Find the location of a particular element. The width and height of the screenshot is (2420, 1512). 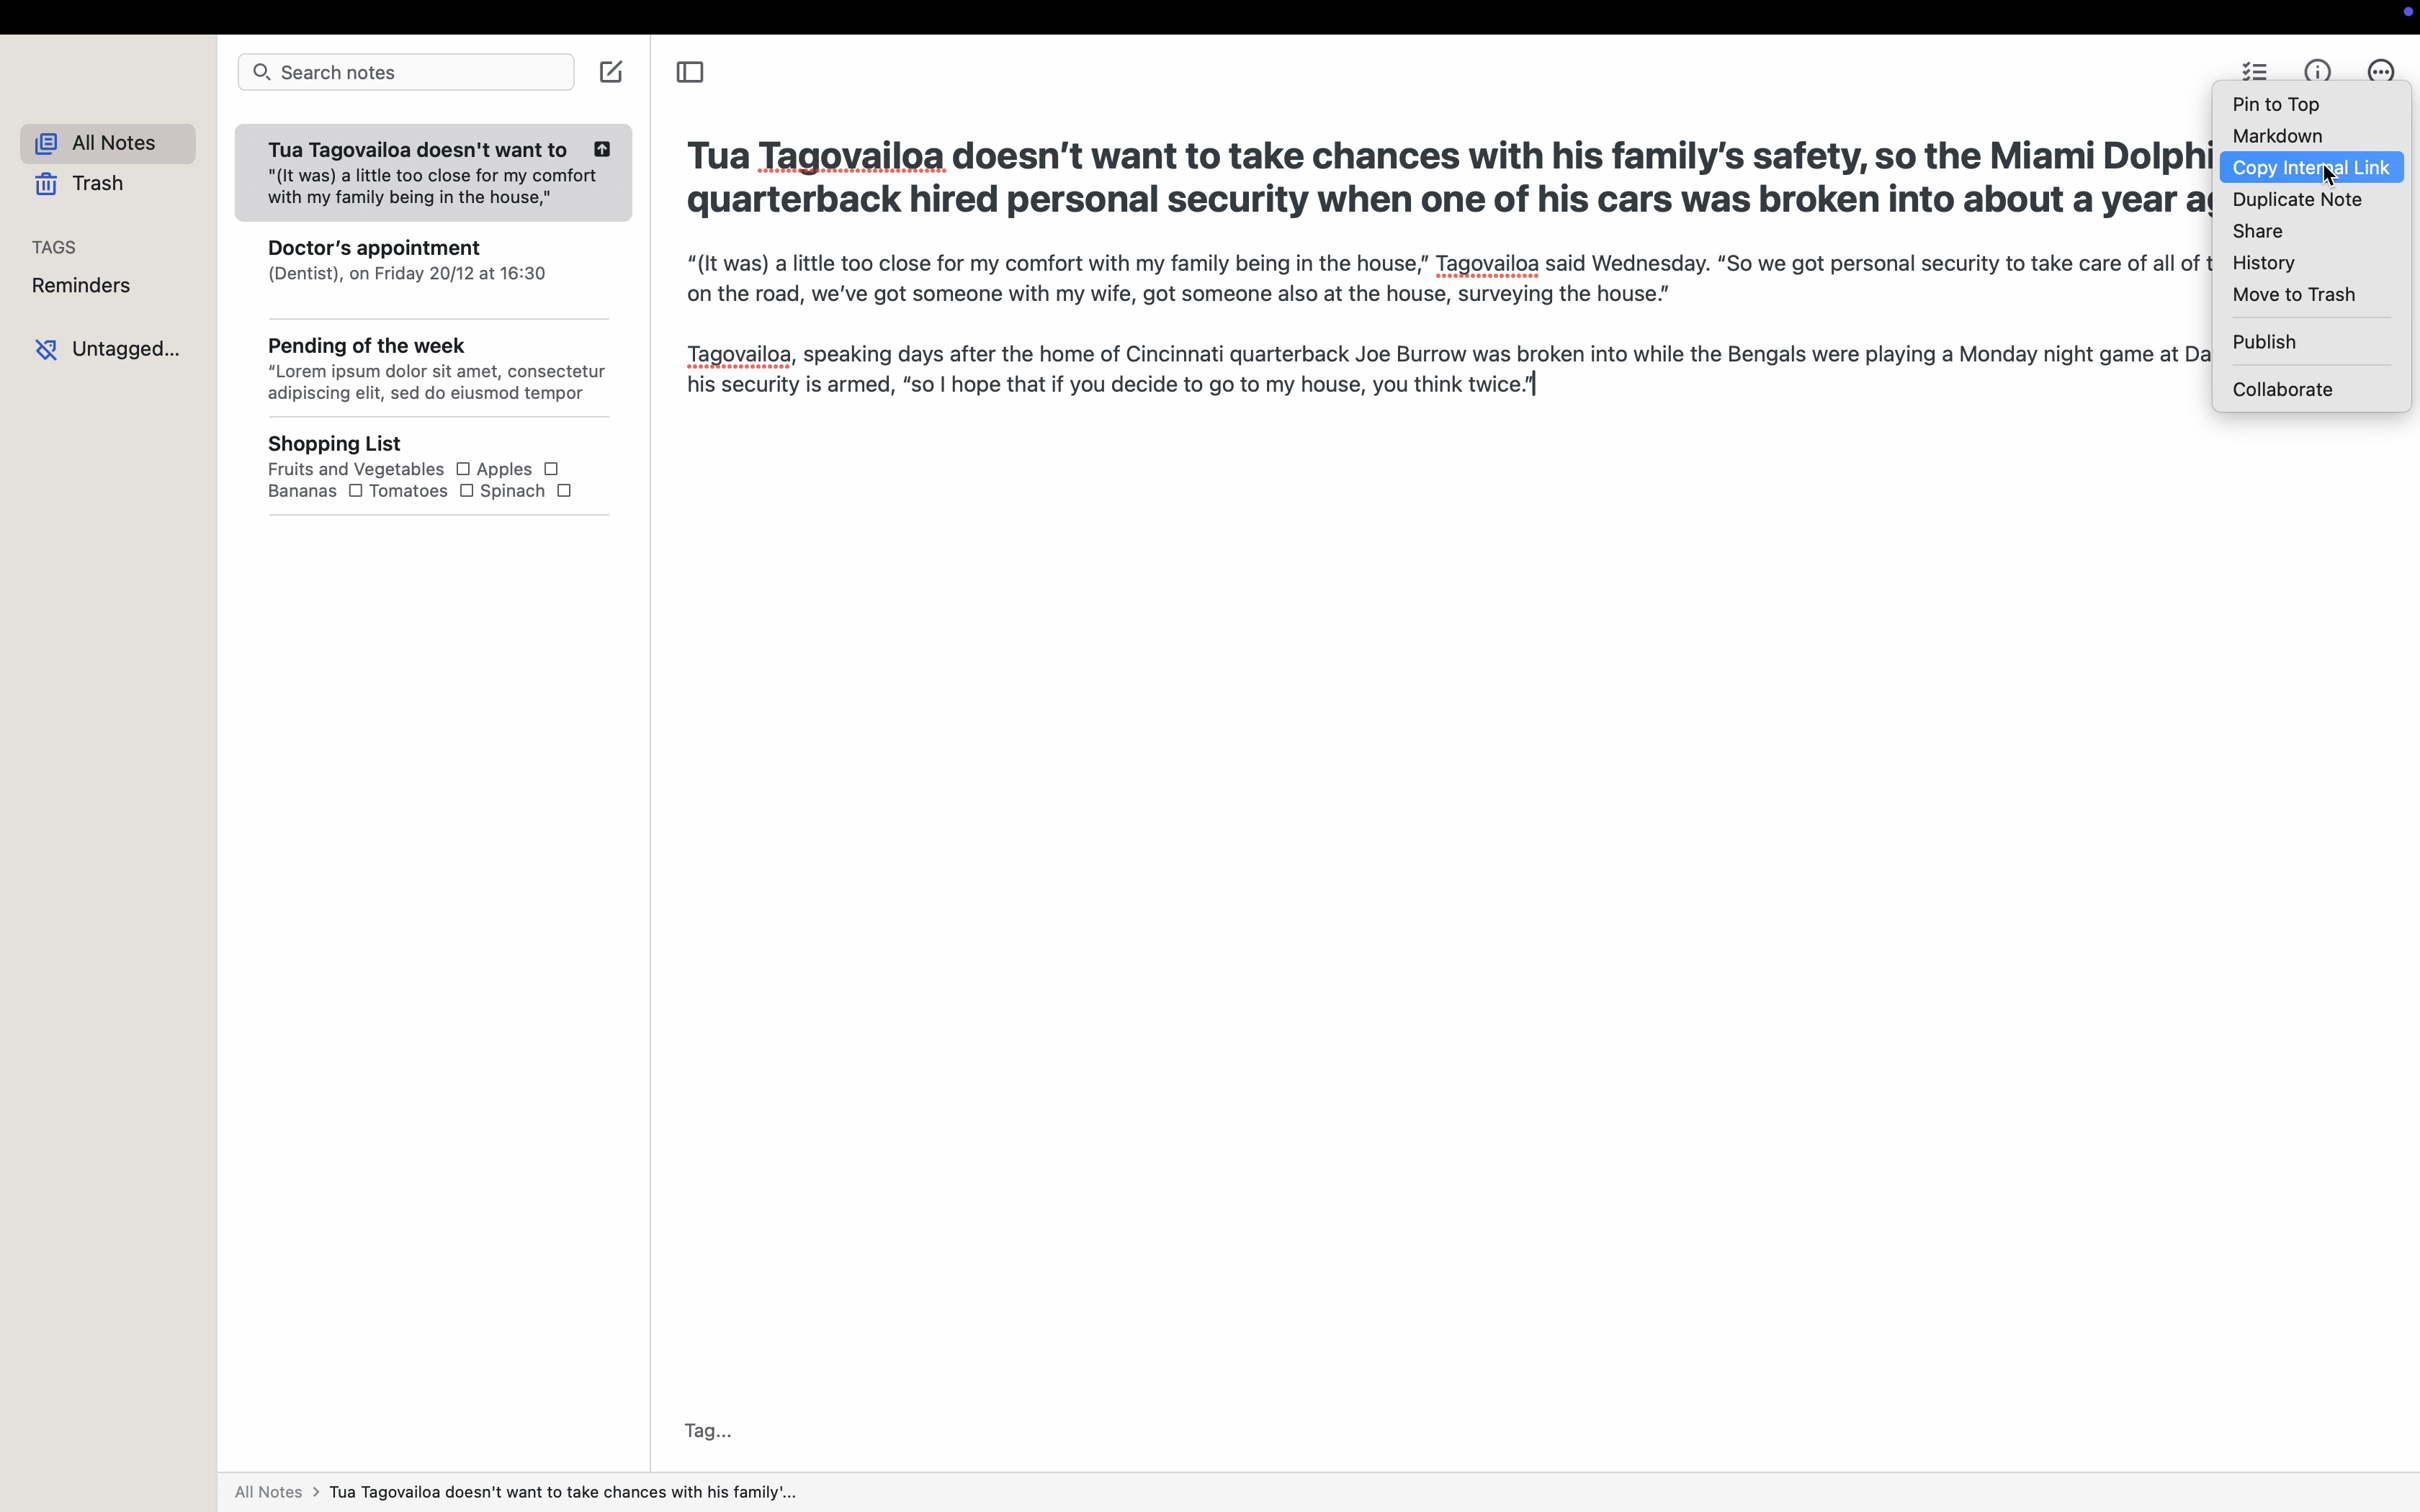

create note is located at coordinates (609, 76).